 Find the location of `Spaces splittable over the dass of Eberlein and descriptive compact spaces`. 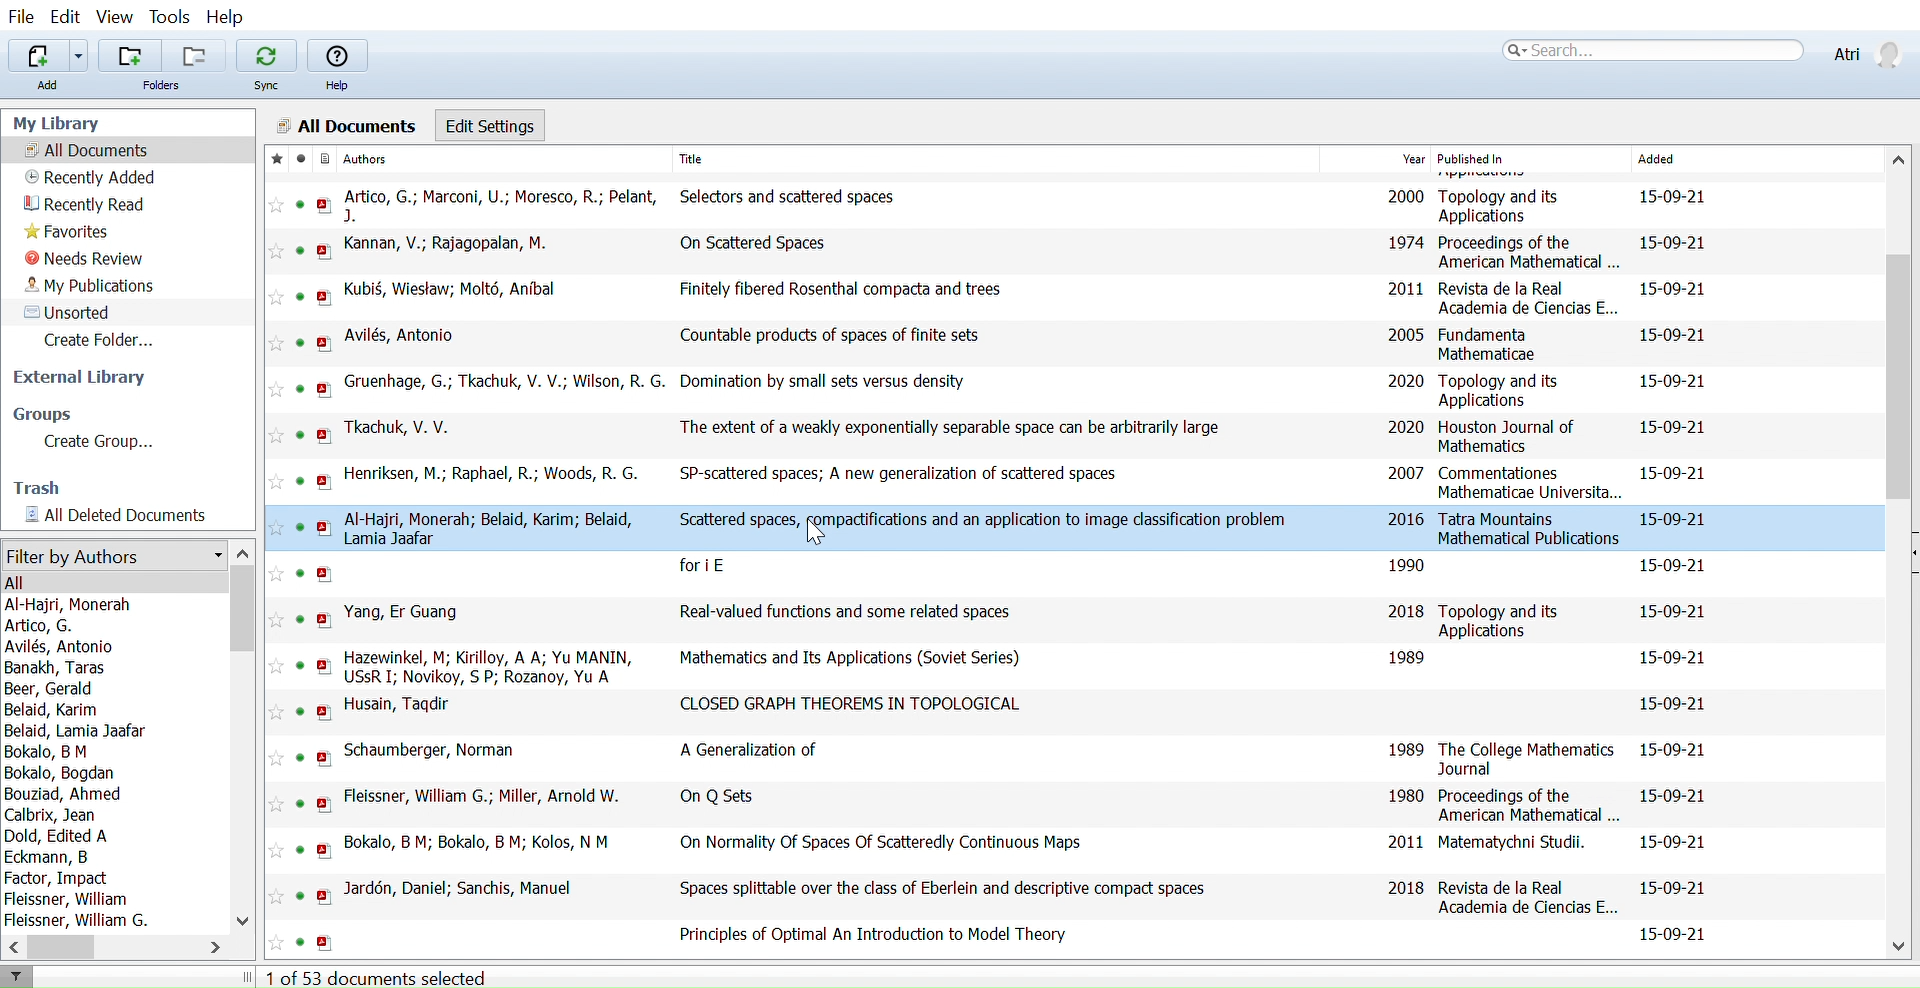

Spaces splittable over the dass of Eberlein and descriptive compact spaces is located at coordinates (932, 890).